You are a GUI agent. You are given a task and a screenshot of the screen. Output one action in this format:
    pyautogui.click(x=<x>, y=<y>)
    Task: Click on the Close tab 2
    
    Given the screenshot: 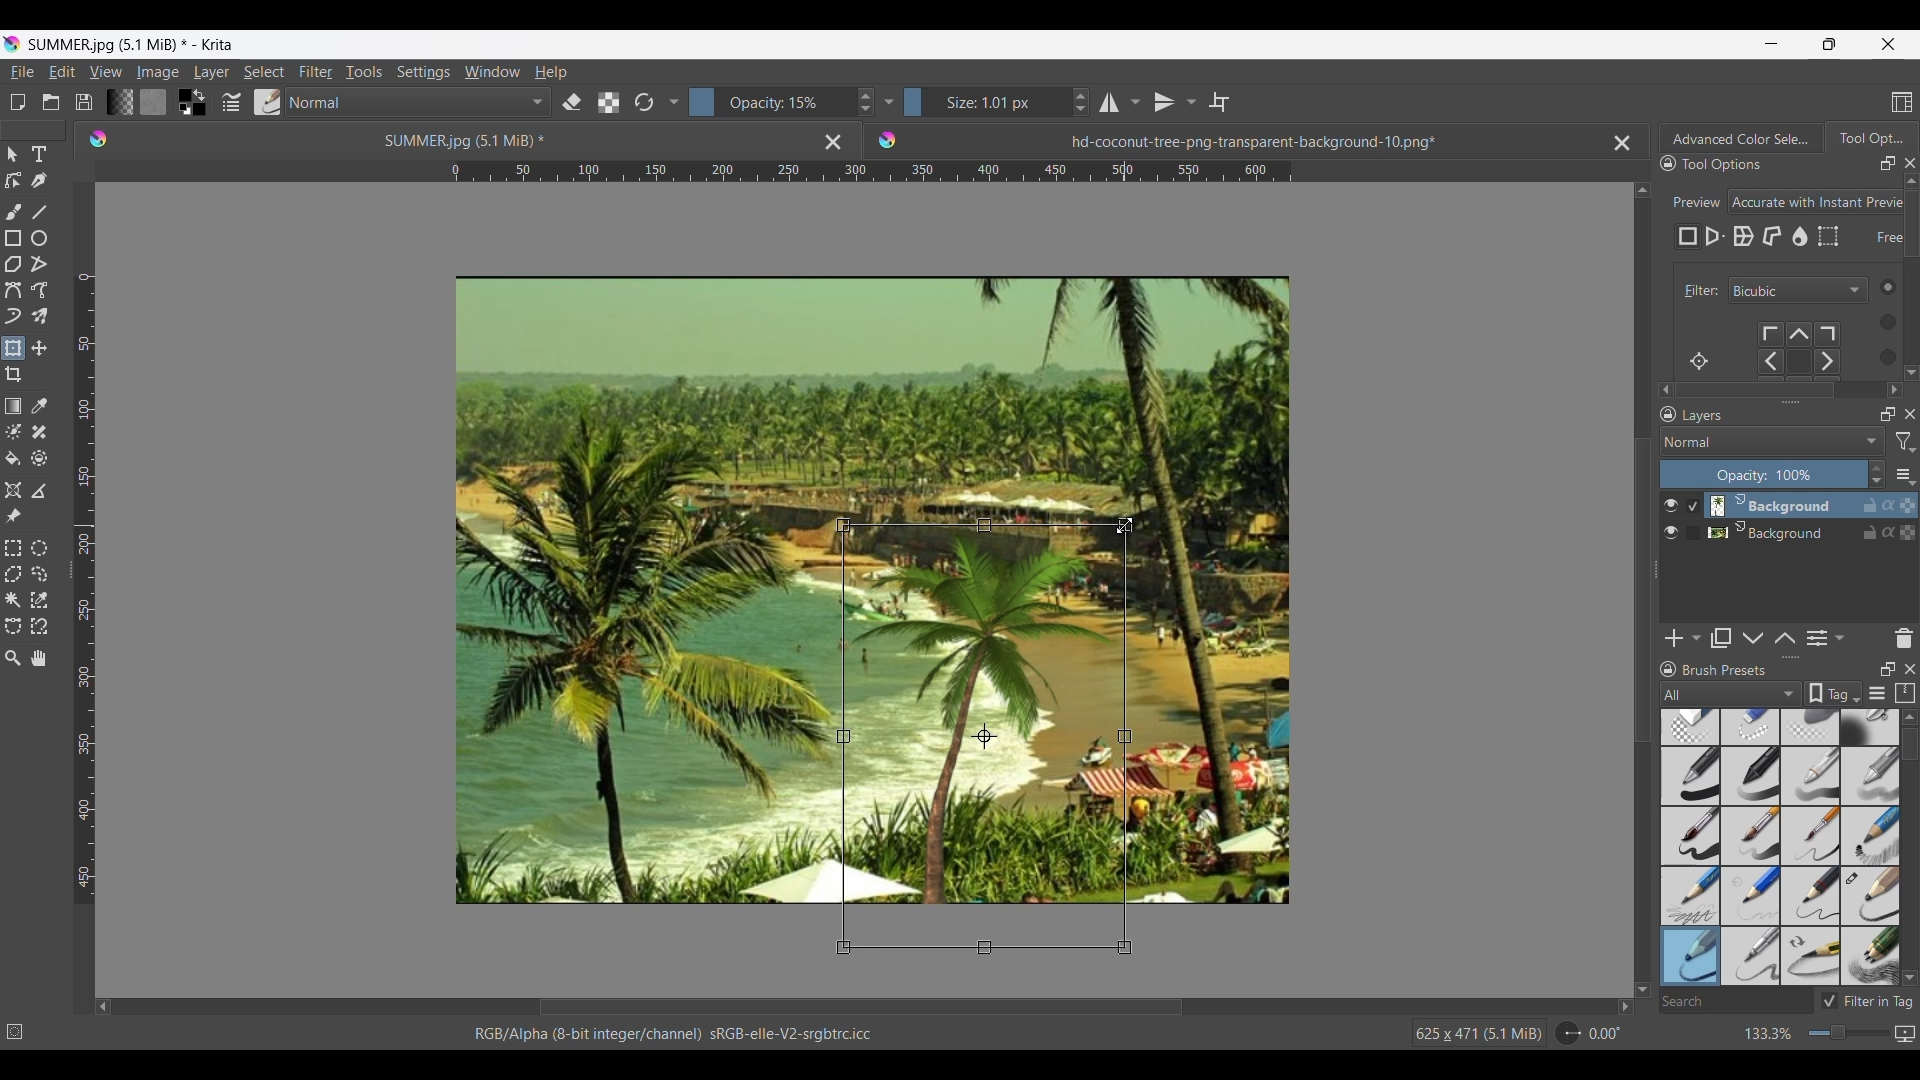 What is the action you would take?
    pyautogui.click(x=1622, y=143)
    